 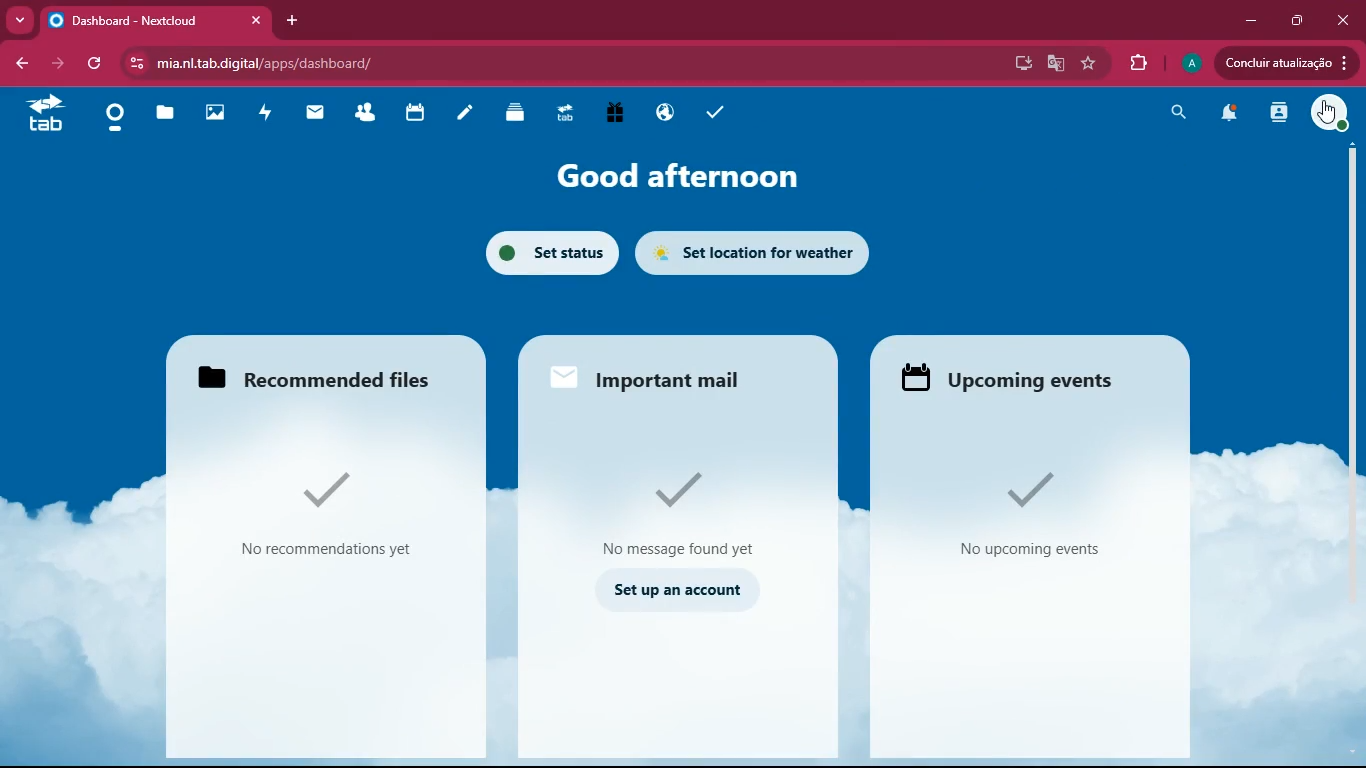 I want to click on tab, so click(x=569, y=116).